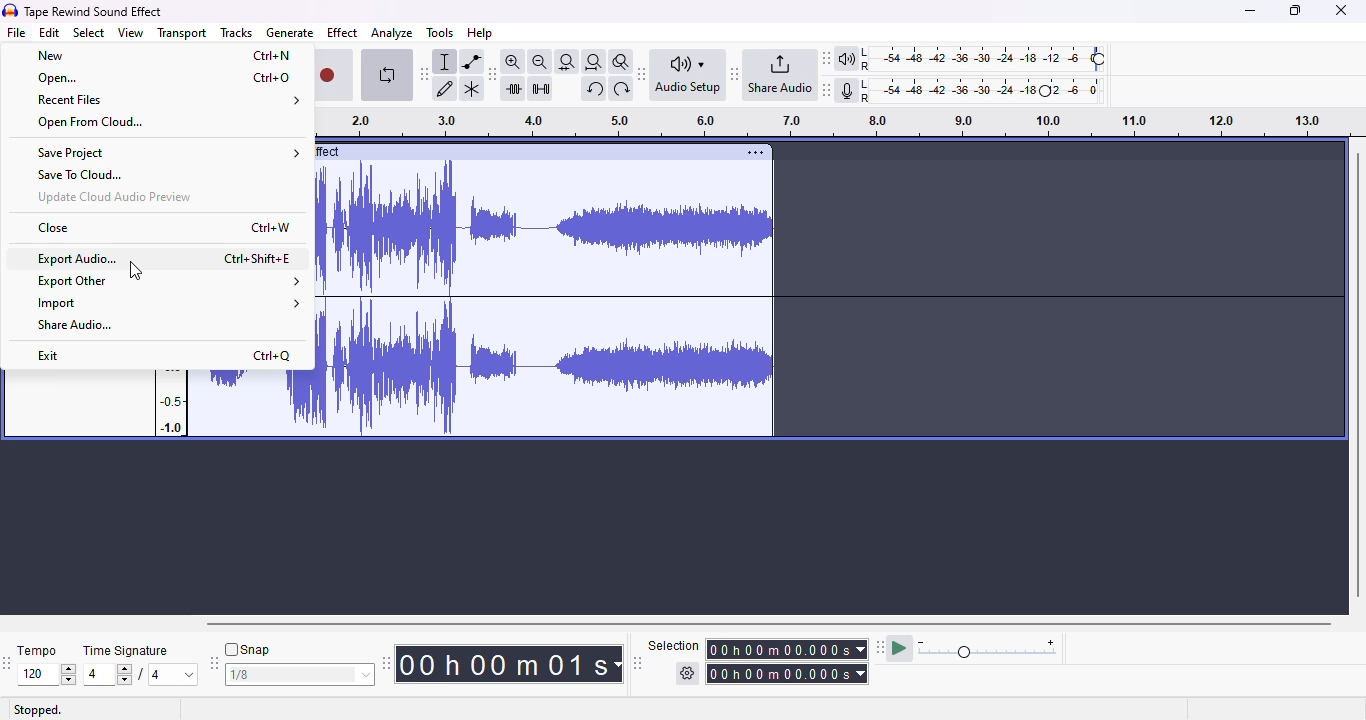 The image size is (1366, 720). What do you see at coordinates (774, 76) in the screenshot?
I see `audacity share audio toolbar` at bounding box center [774, 76].